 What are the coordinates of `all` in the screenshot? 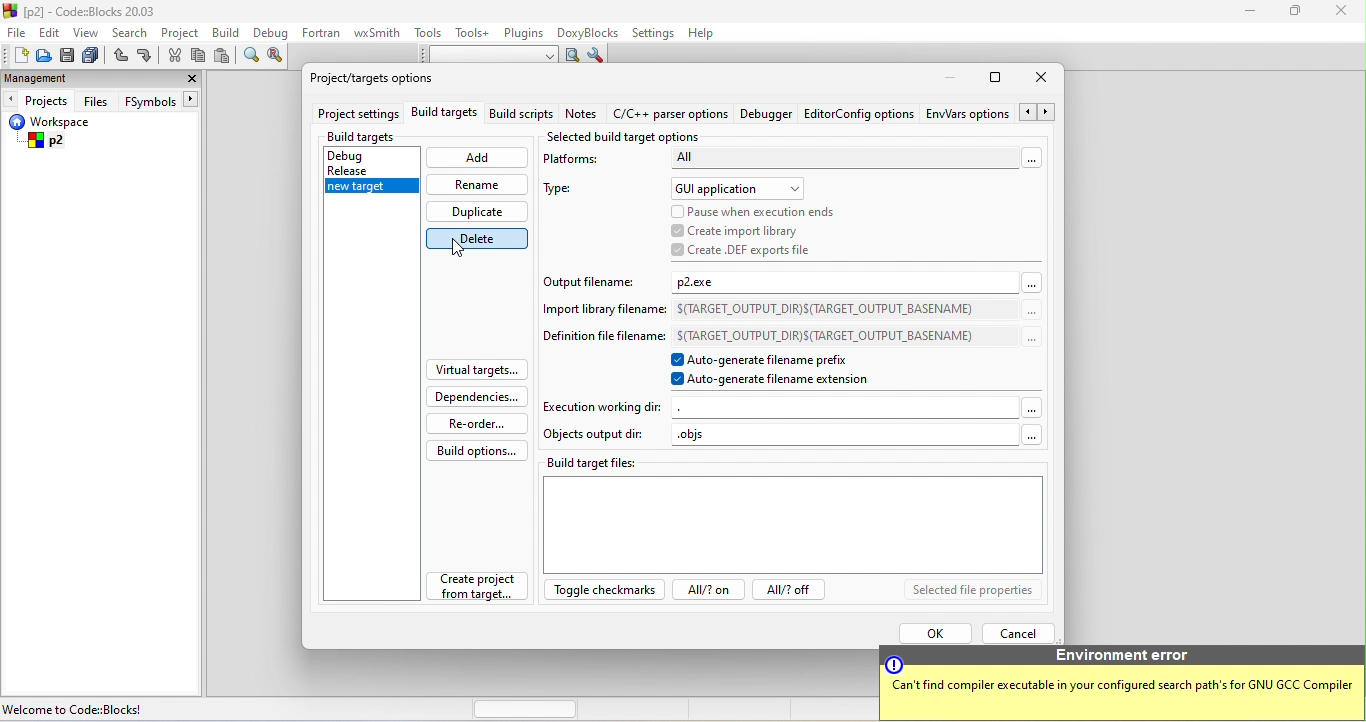 It's located at (855, 162).